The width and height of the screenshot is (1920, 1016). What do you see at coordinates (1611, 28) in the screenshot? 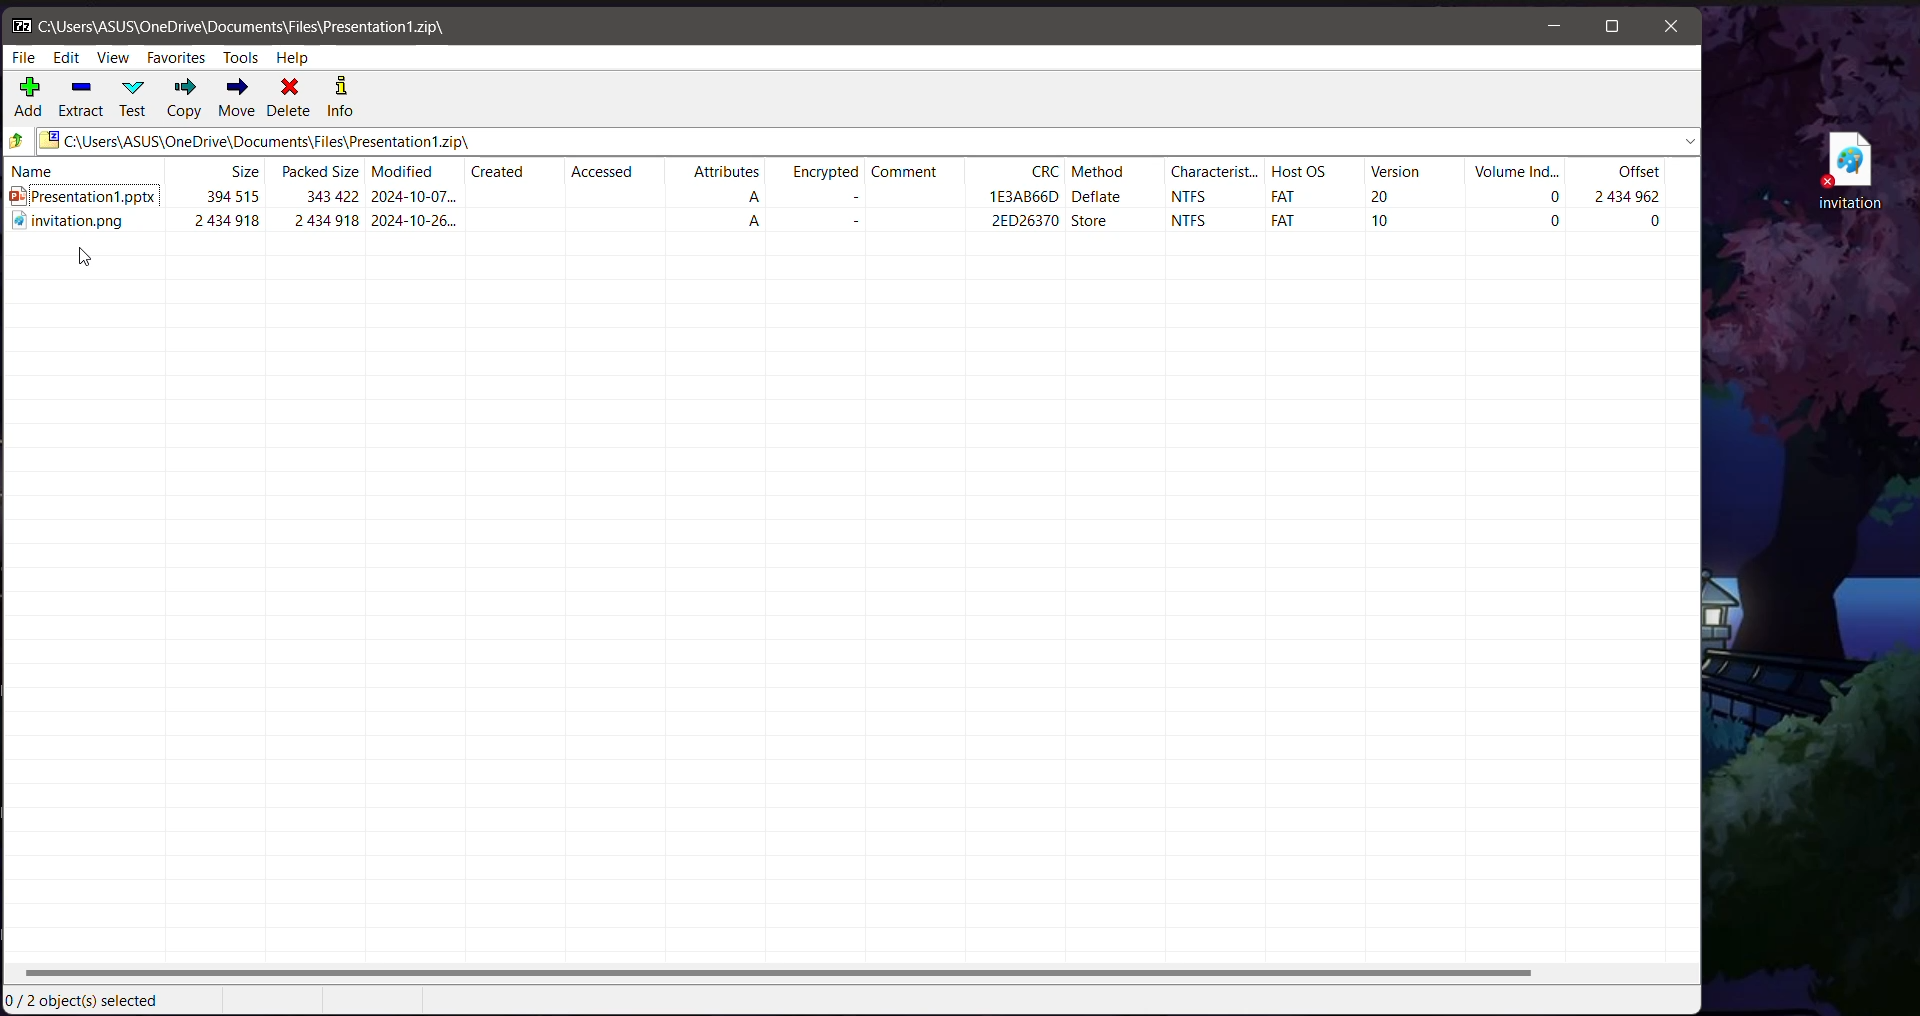
I see `Maximize` at bounding box center [1611, 28].